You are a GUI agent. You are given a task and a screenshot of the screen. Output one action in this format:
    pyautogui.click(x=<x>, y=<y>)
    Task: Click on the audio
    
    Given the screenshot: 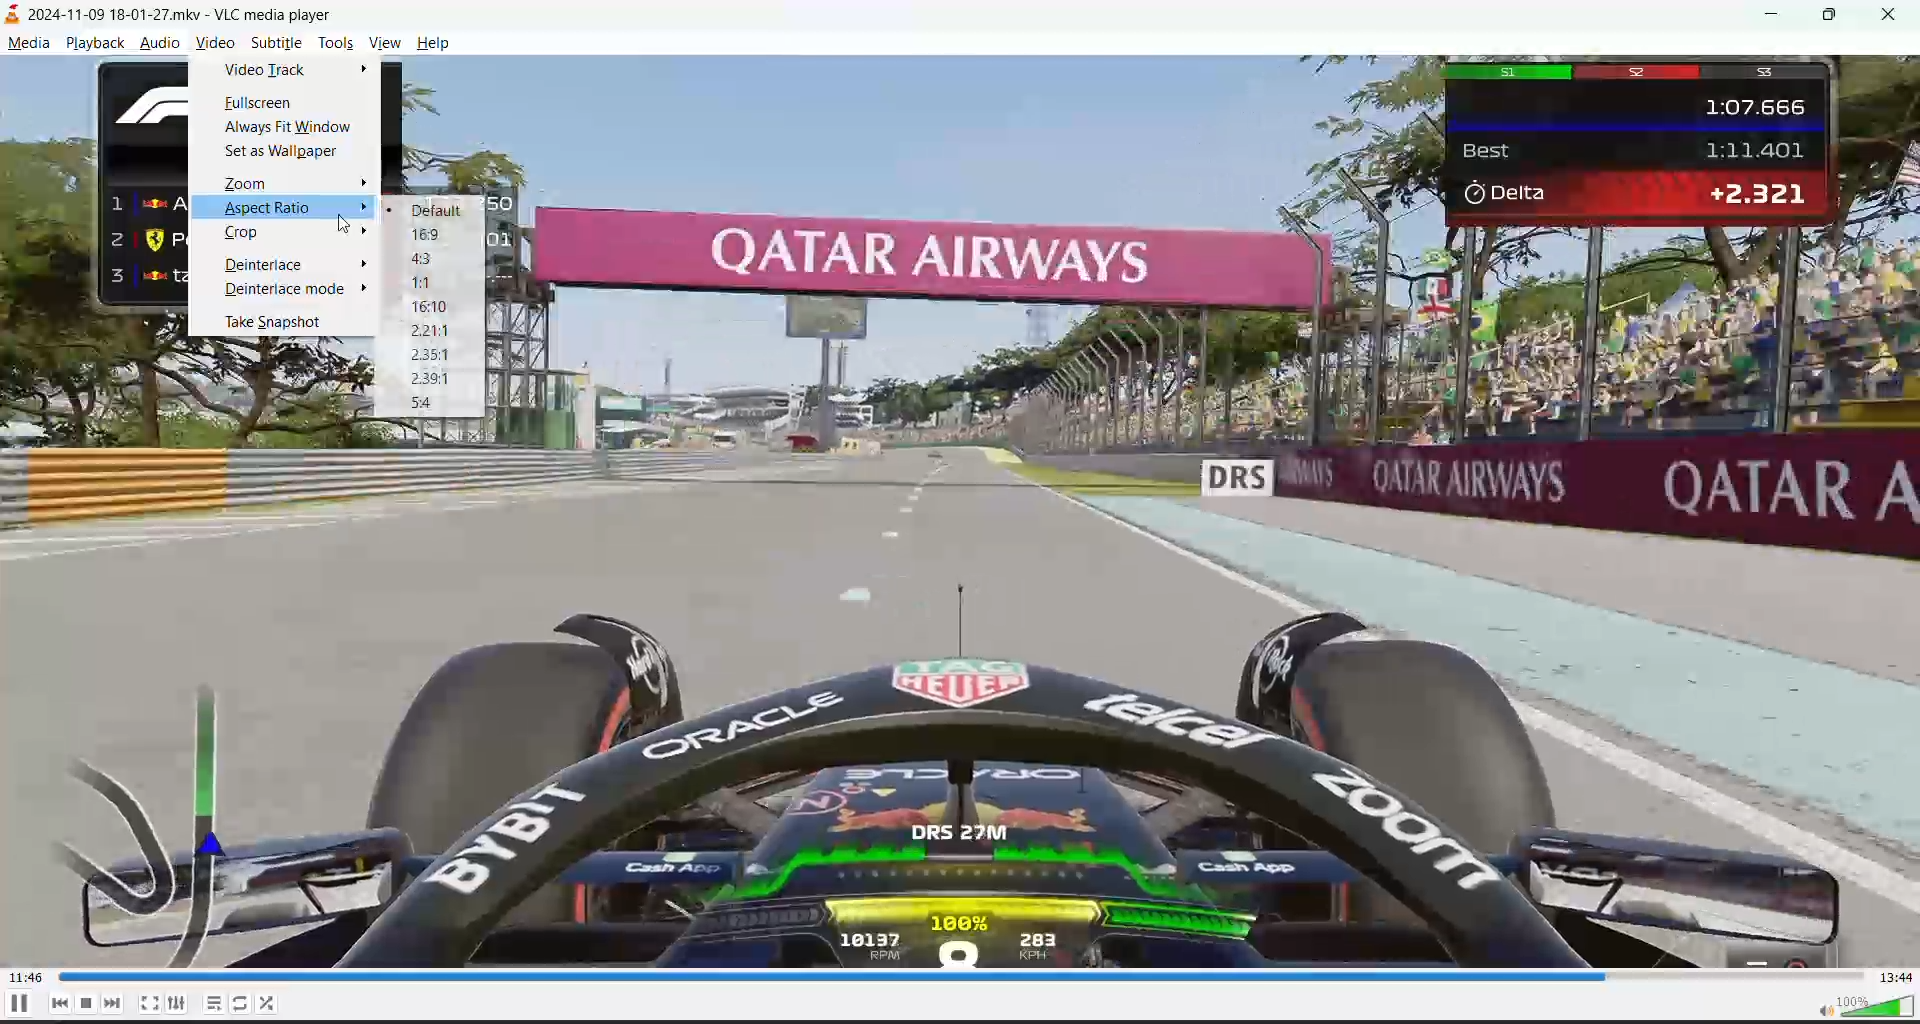 What is the action you would take?
    pyautogui.click(x=165, y=44)
    